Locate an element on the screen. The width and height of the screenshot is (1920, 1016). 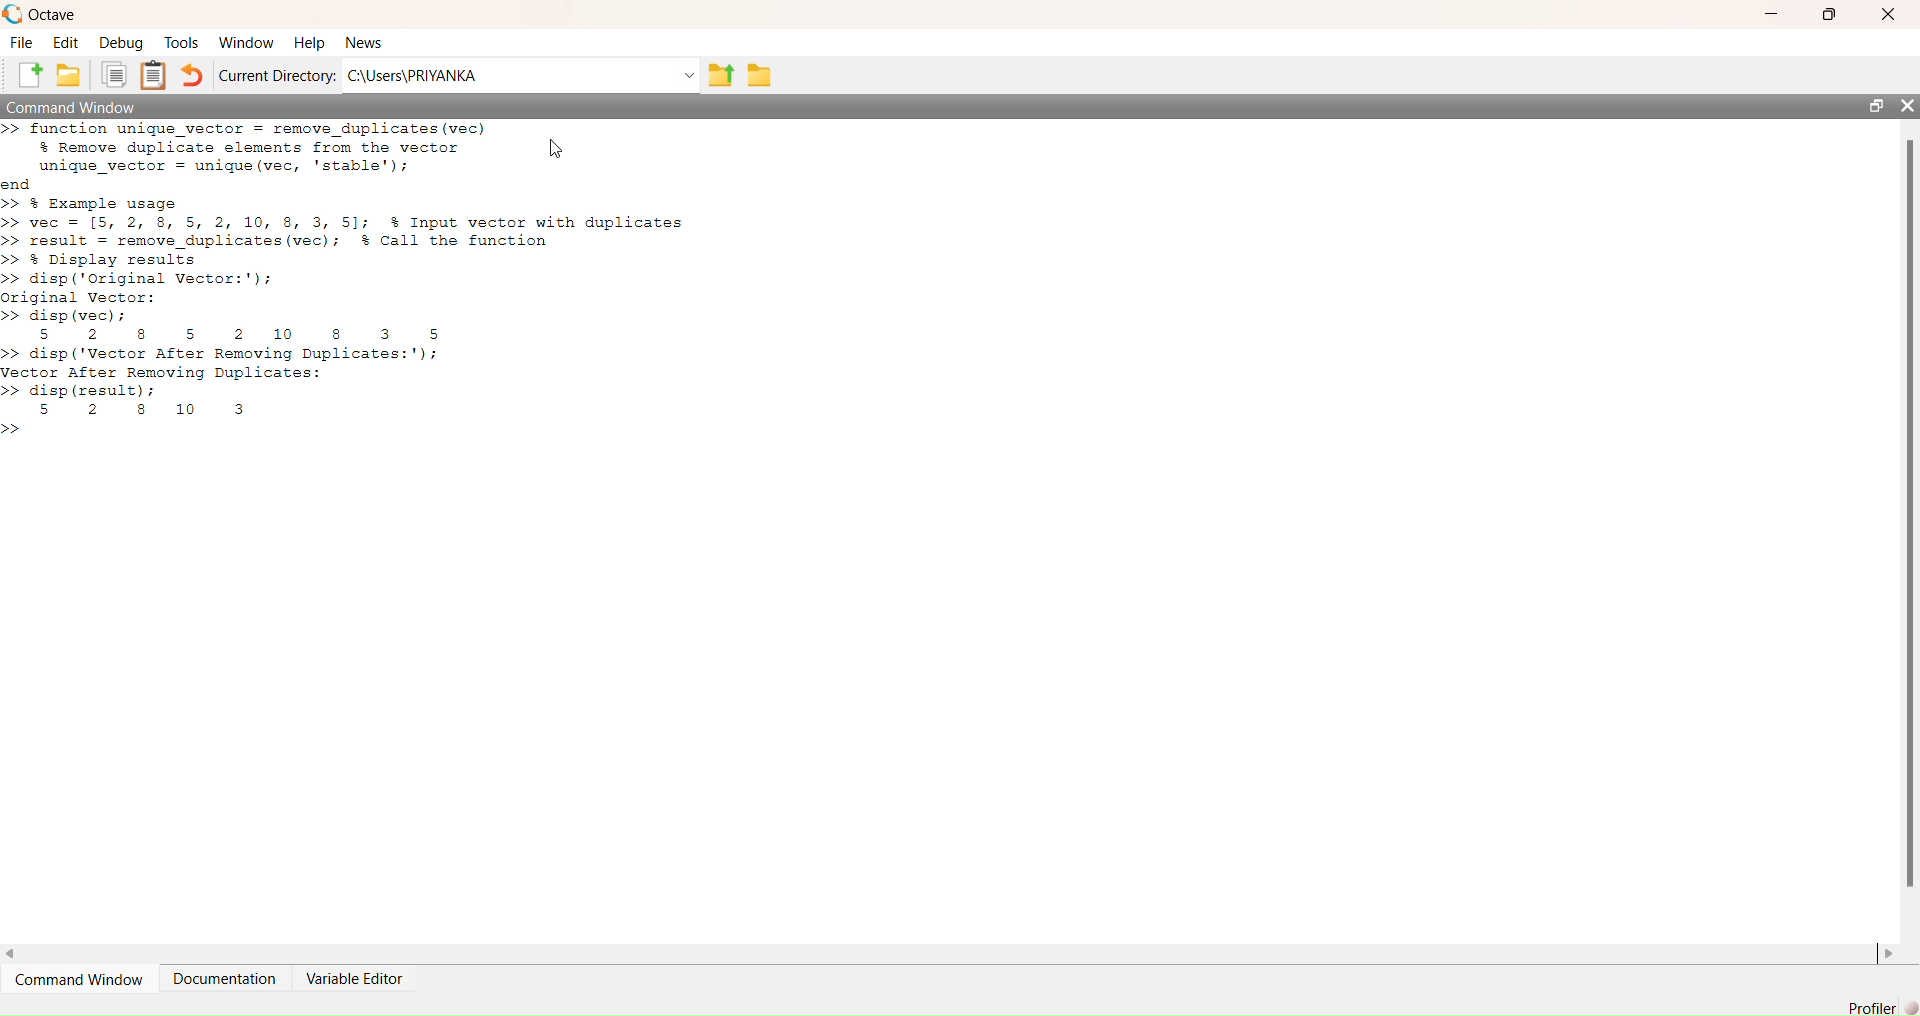
tools is located at coordinates (183, 43).